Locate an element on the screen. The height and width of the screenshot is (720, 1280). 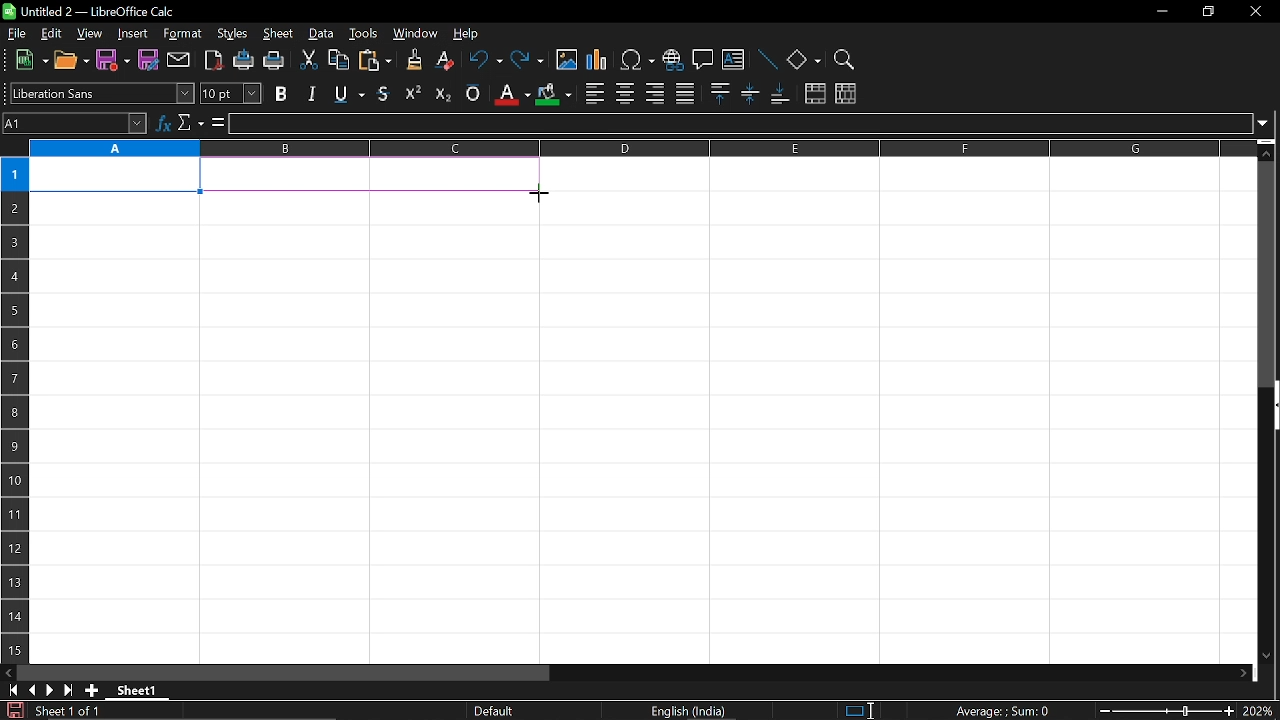
subscript is located at coordinates (442, 93).